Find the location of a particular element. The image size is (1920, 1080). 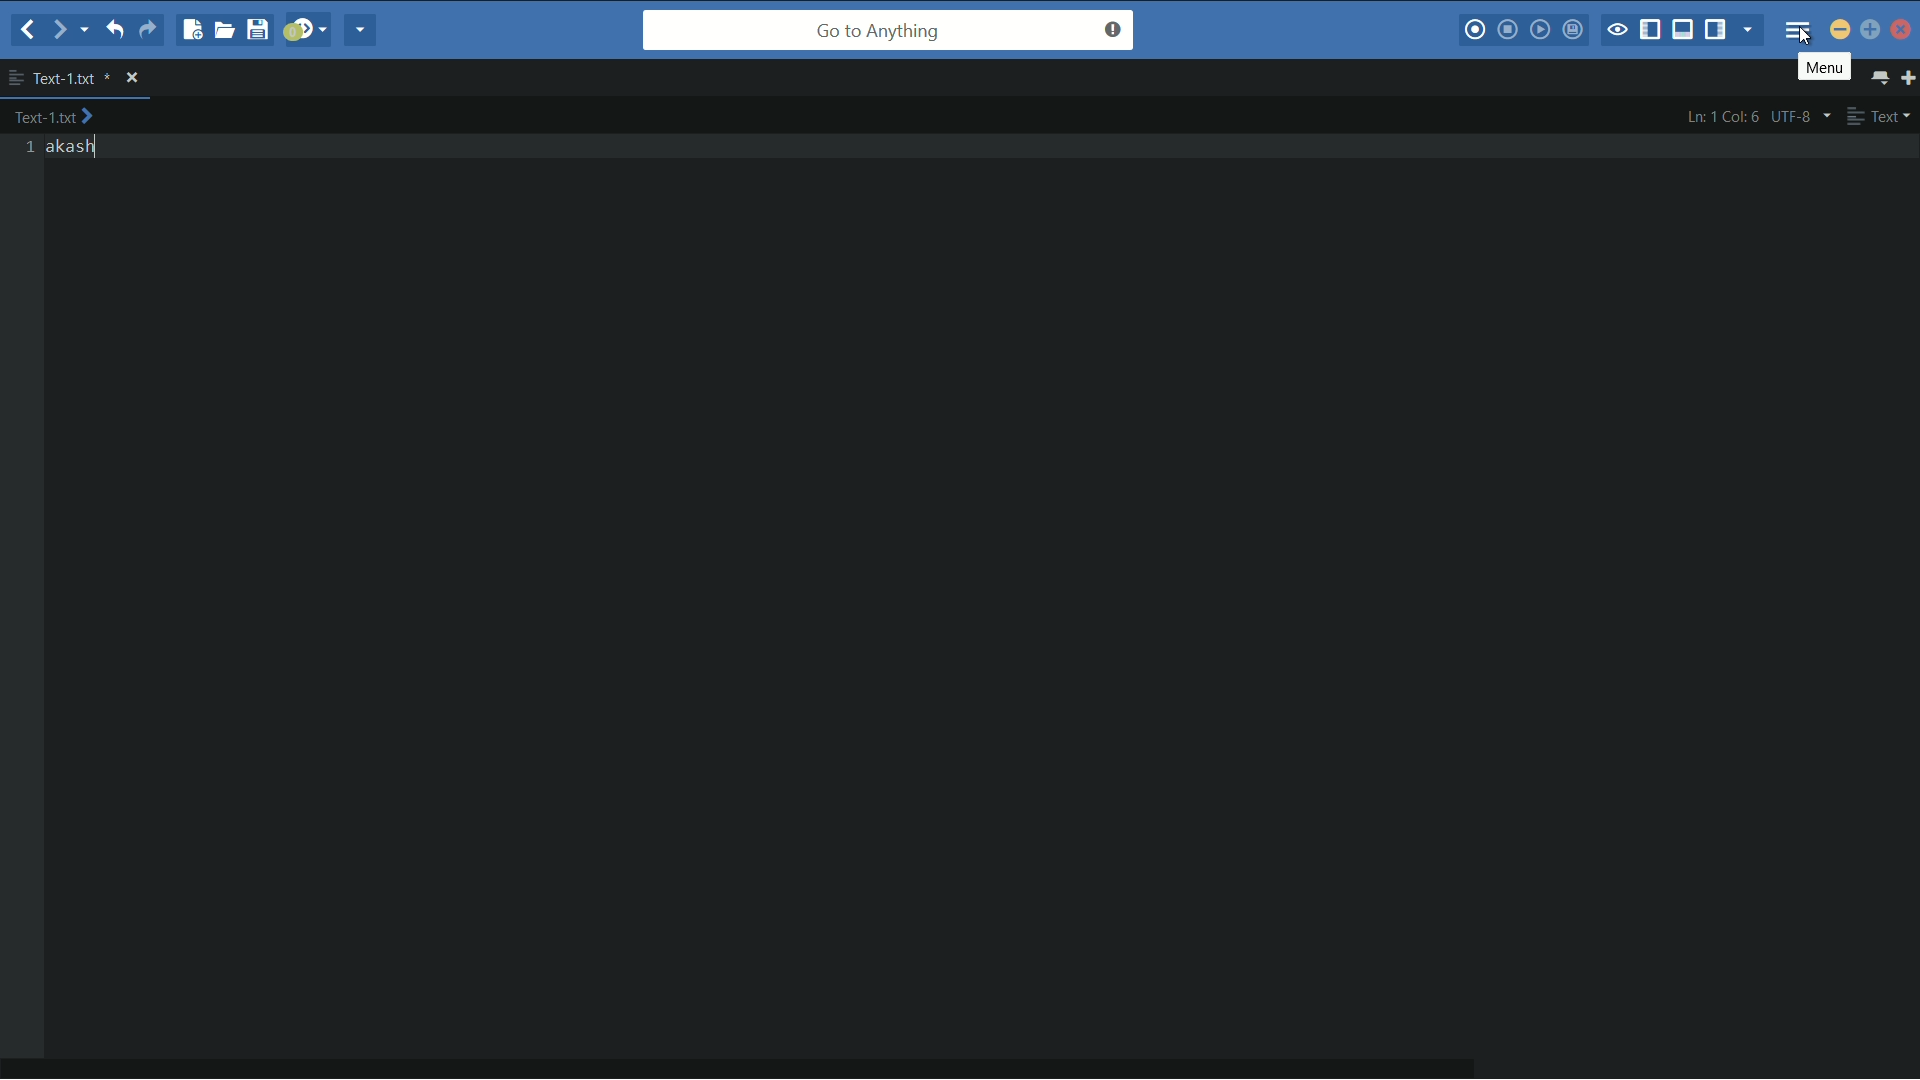

forward is located at coordinates (59, 31).